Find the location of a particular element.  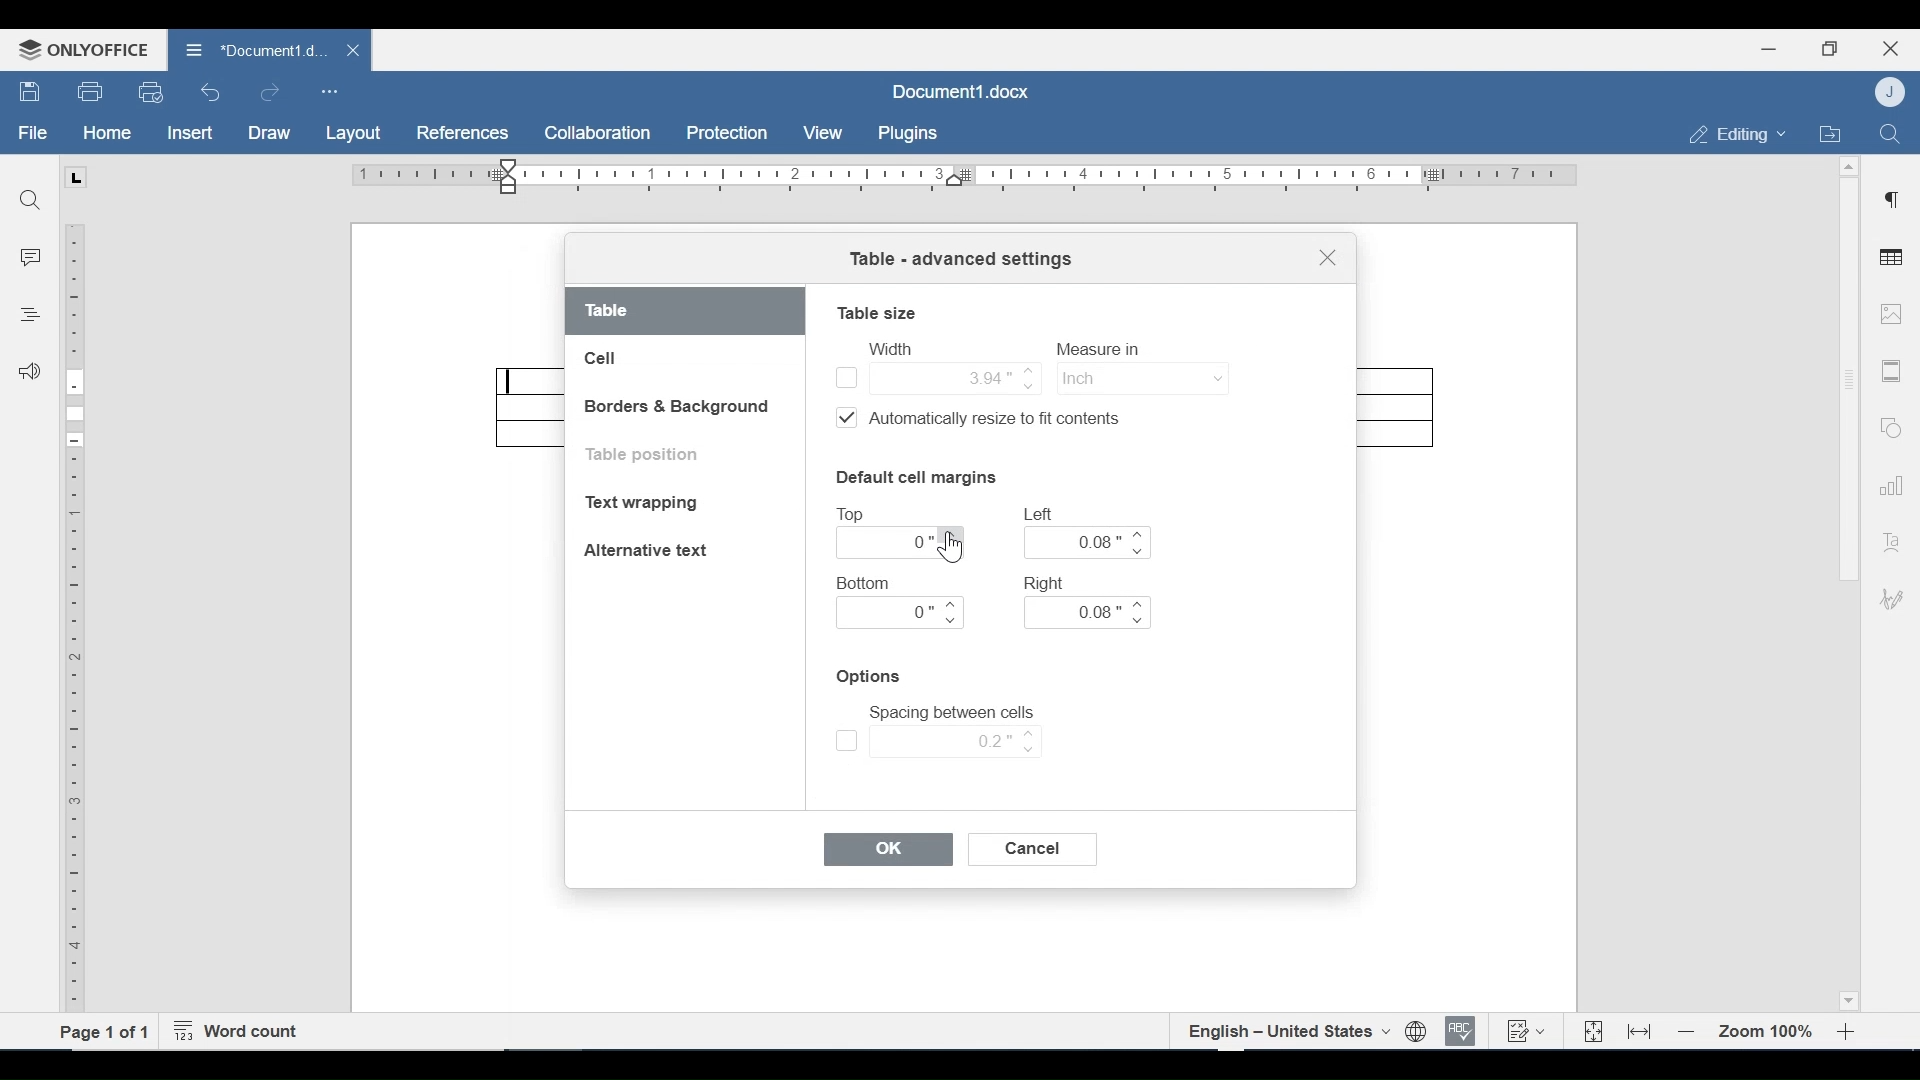

Open Filelocation is located at coordinates (1829, 132).